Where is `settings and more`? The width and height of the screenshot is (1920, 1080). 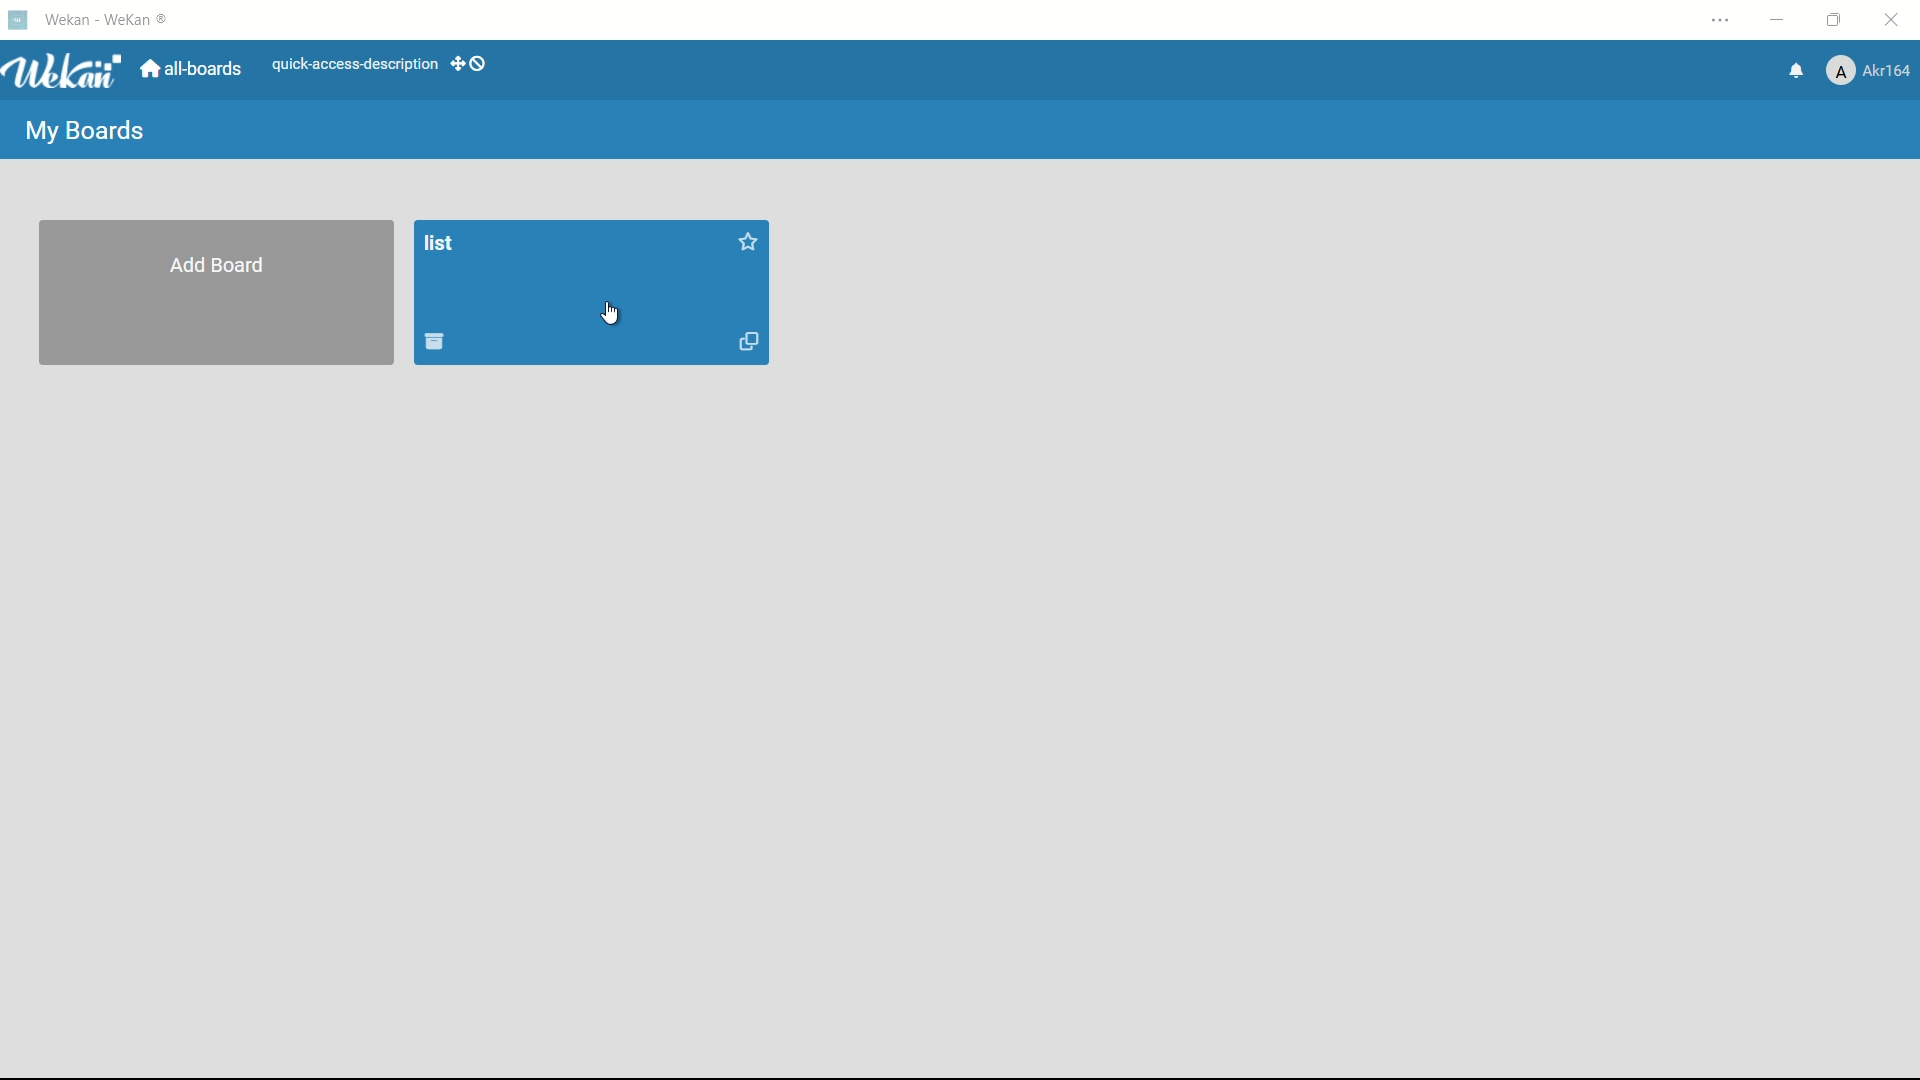 settings and more is located at coordinates (1725, 20).